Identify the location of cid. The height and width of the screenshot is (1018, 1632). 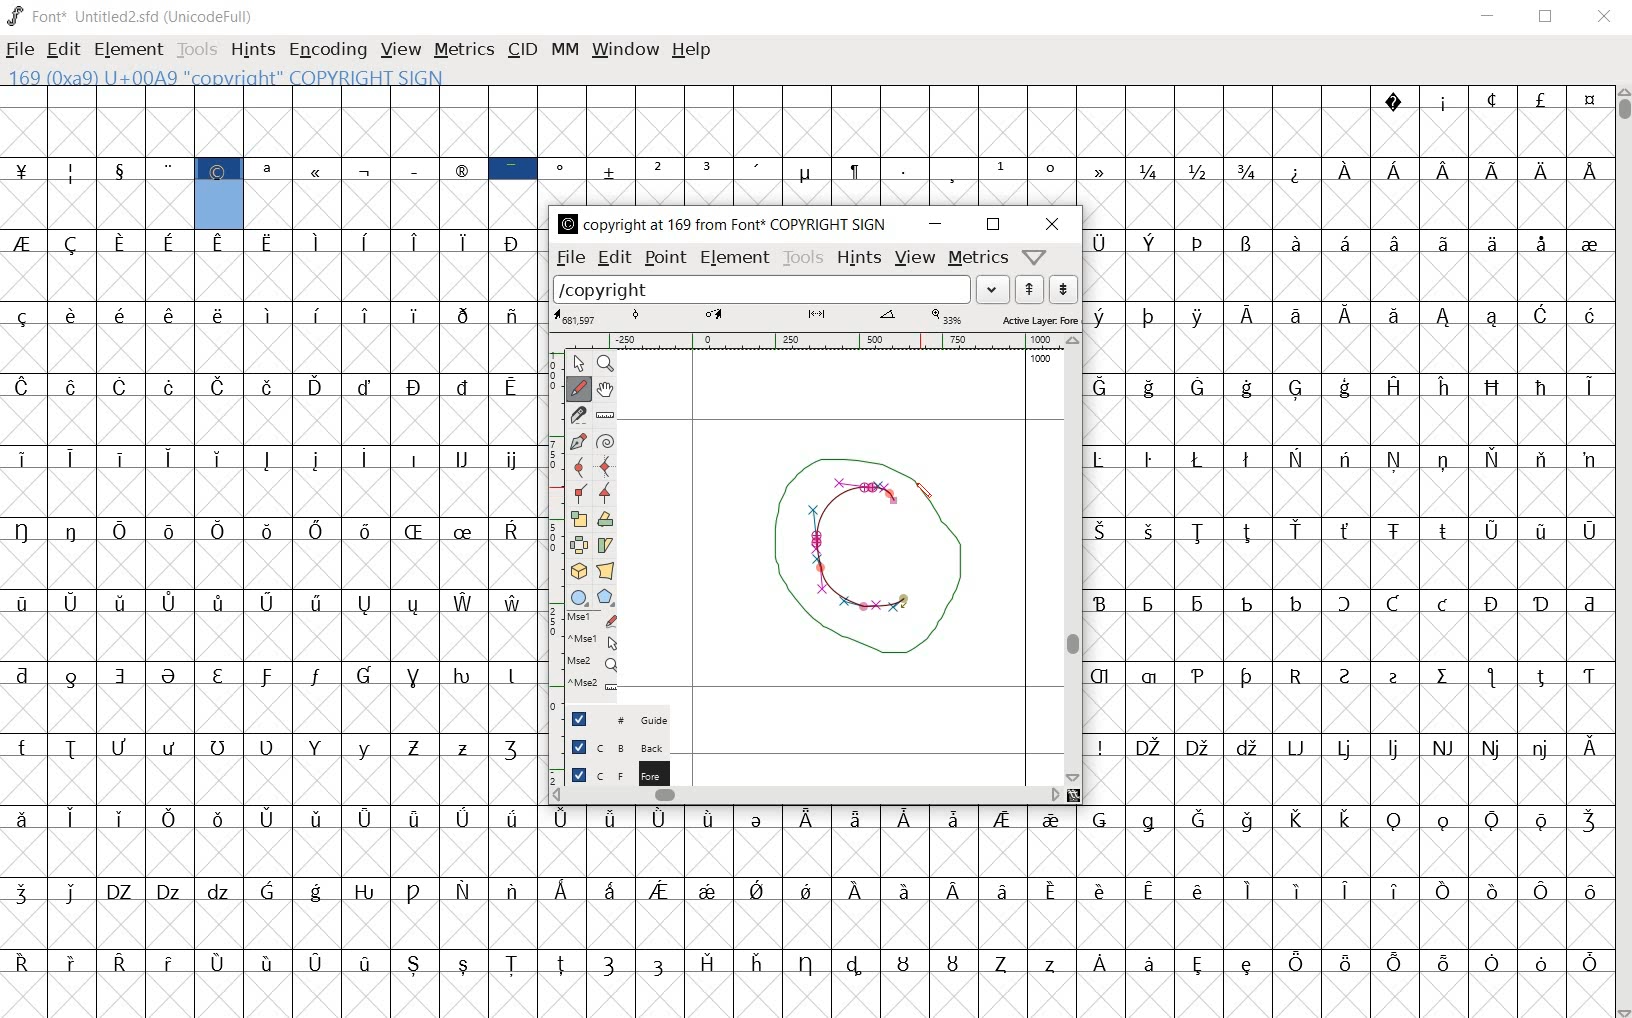
(521, 51).